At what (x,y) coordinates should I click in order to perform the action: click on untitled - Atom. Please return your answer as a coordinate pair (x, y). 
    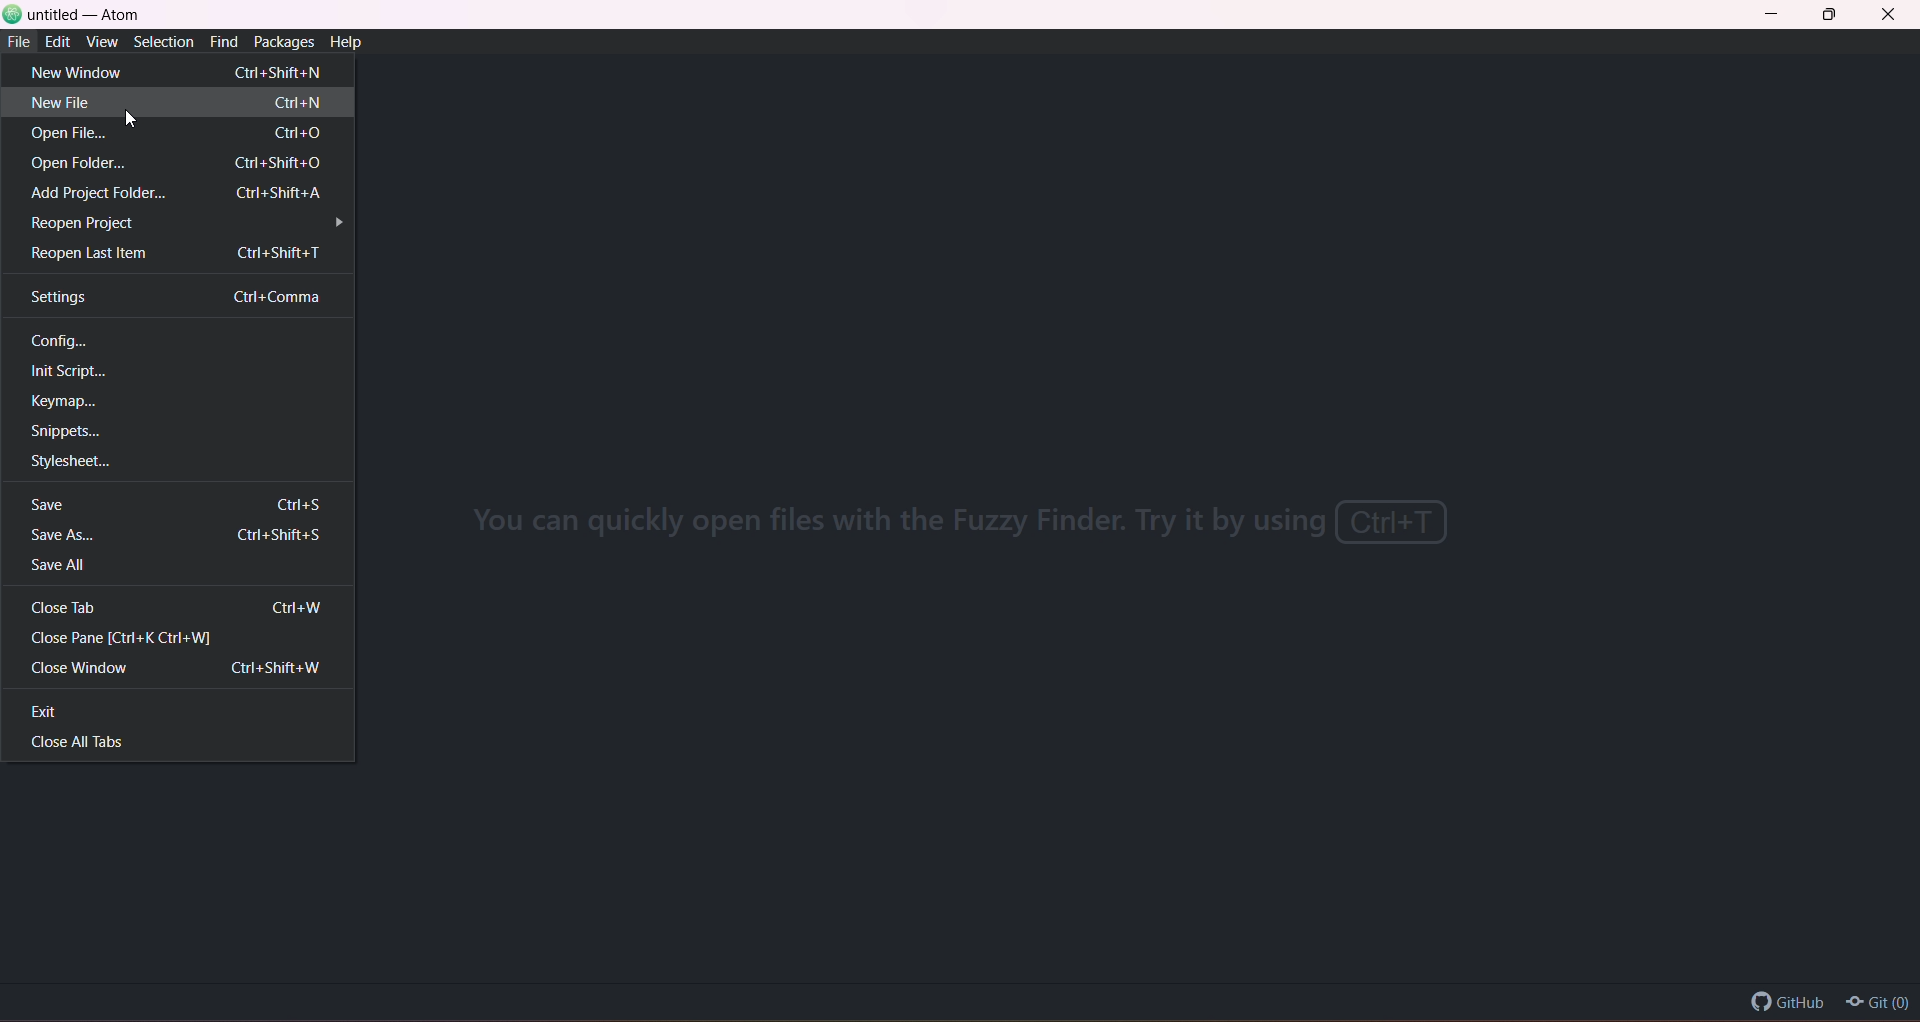
    Looking at the image, I should click on (86, 17).